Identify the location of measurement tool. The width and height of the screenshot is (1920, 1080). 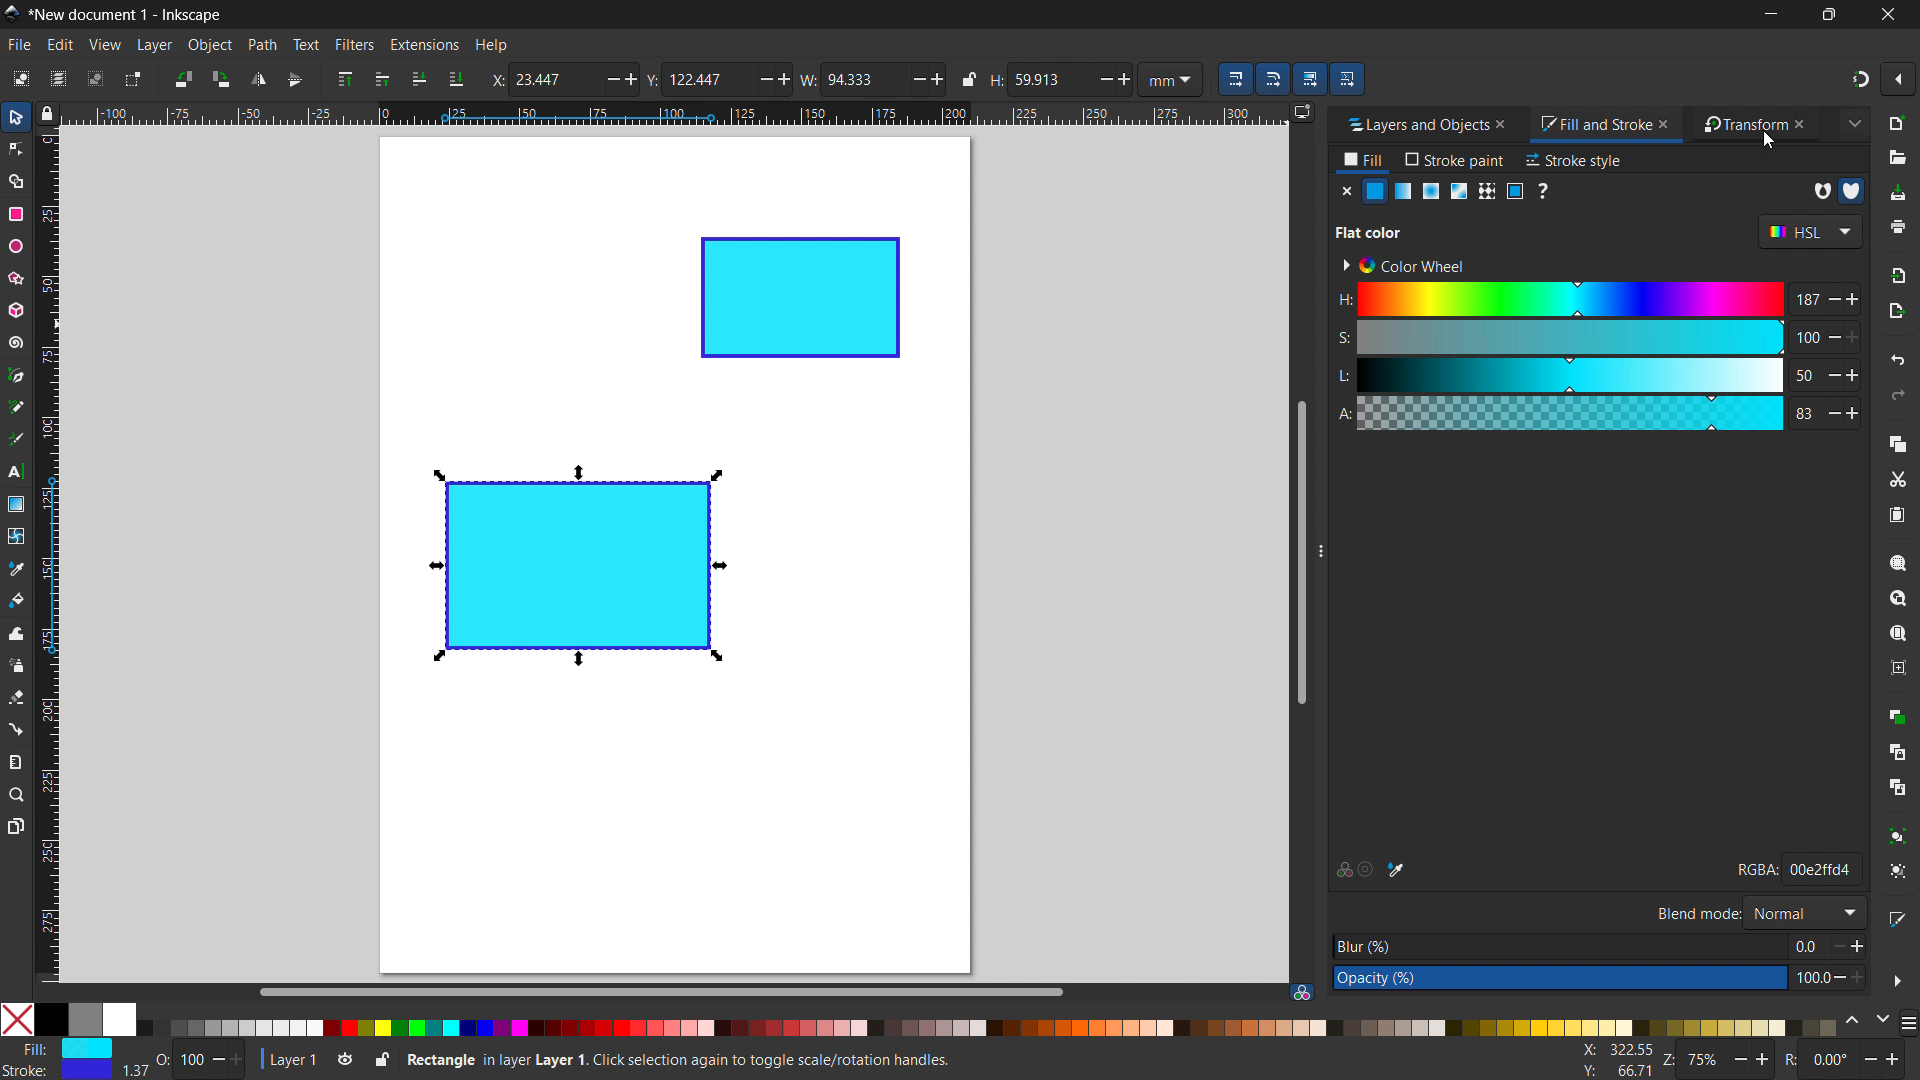
(17, 761).